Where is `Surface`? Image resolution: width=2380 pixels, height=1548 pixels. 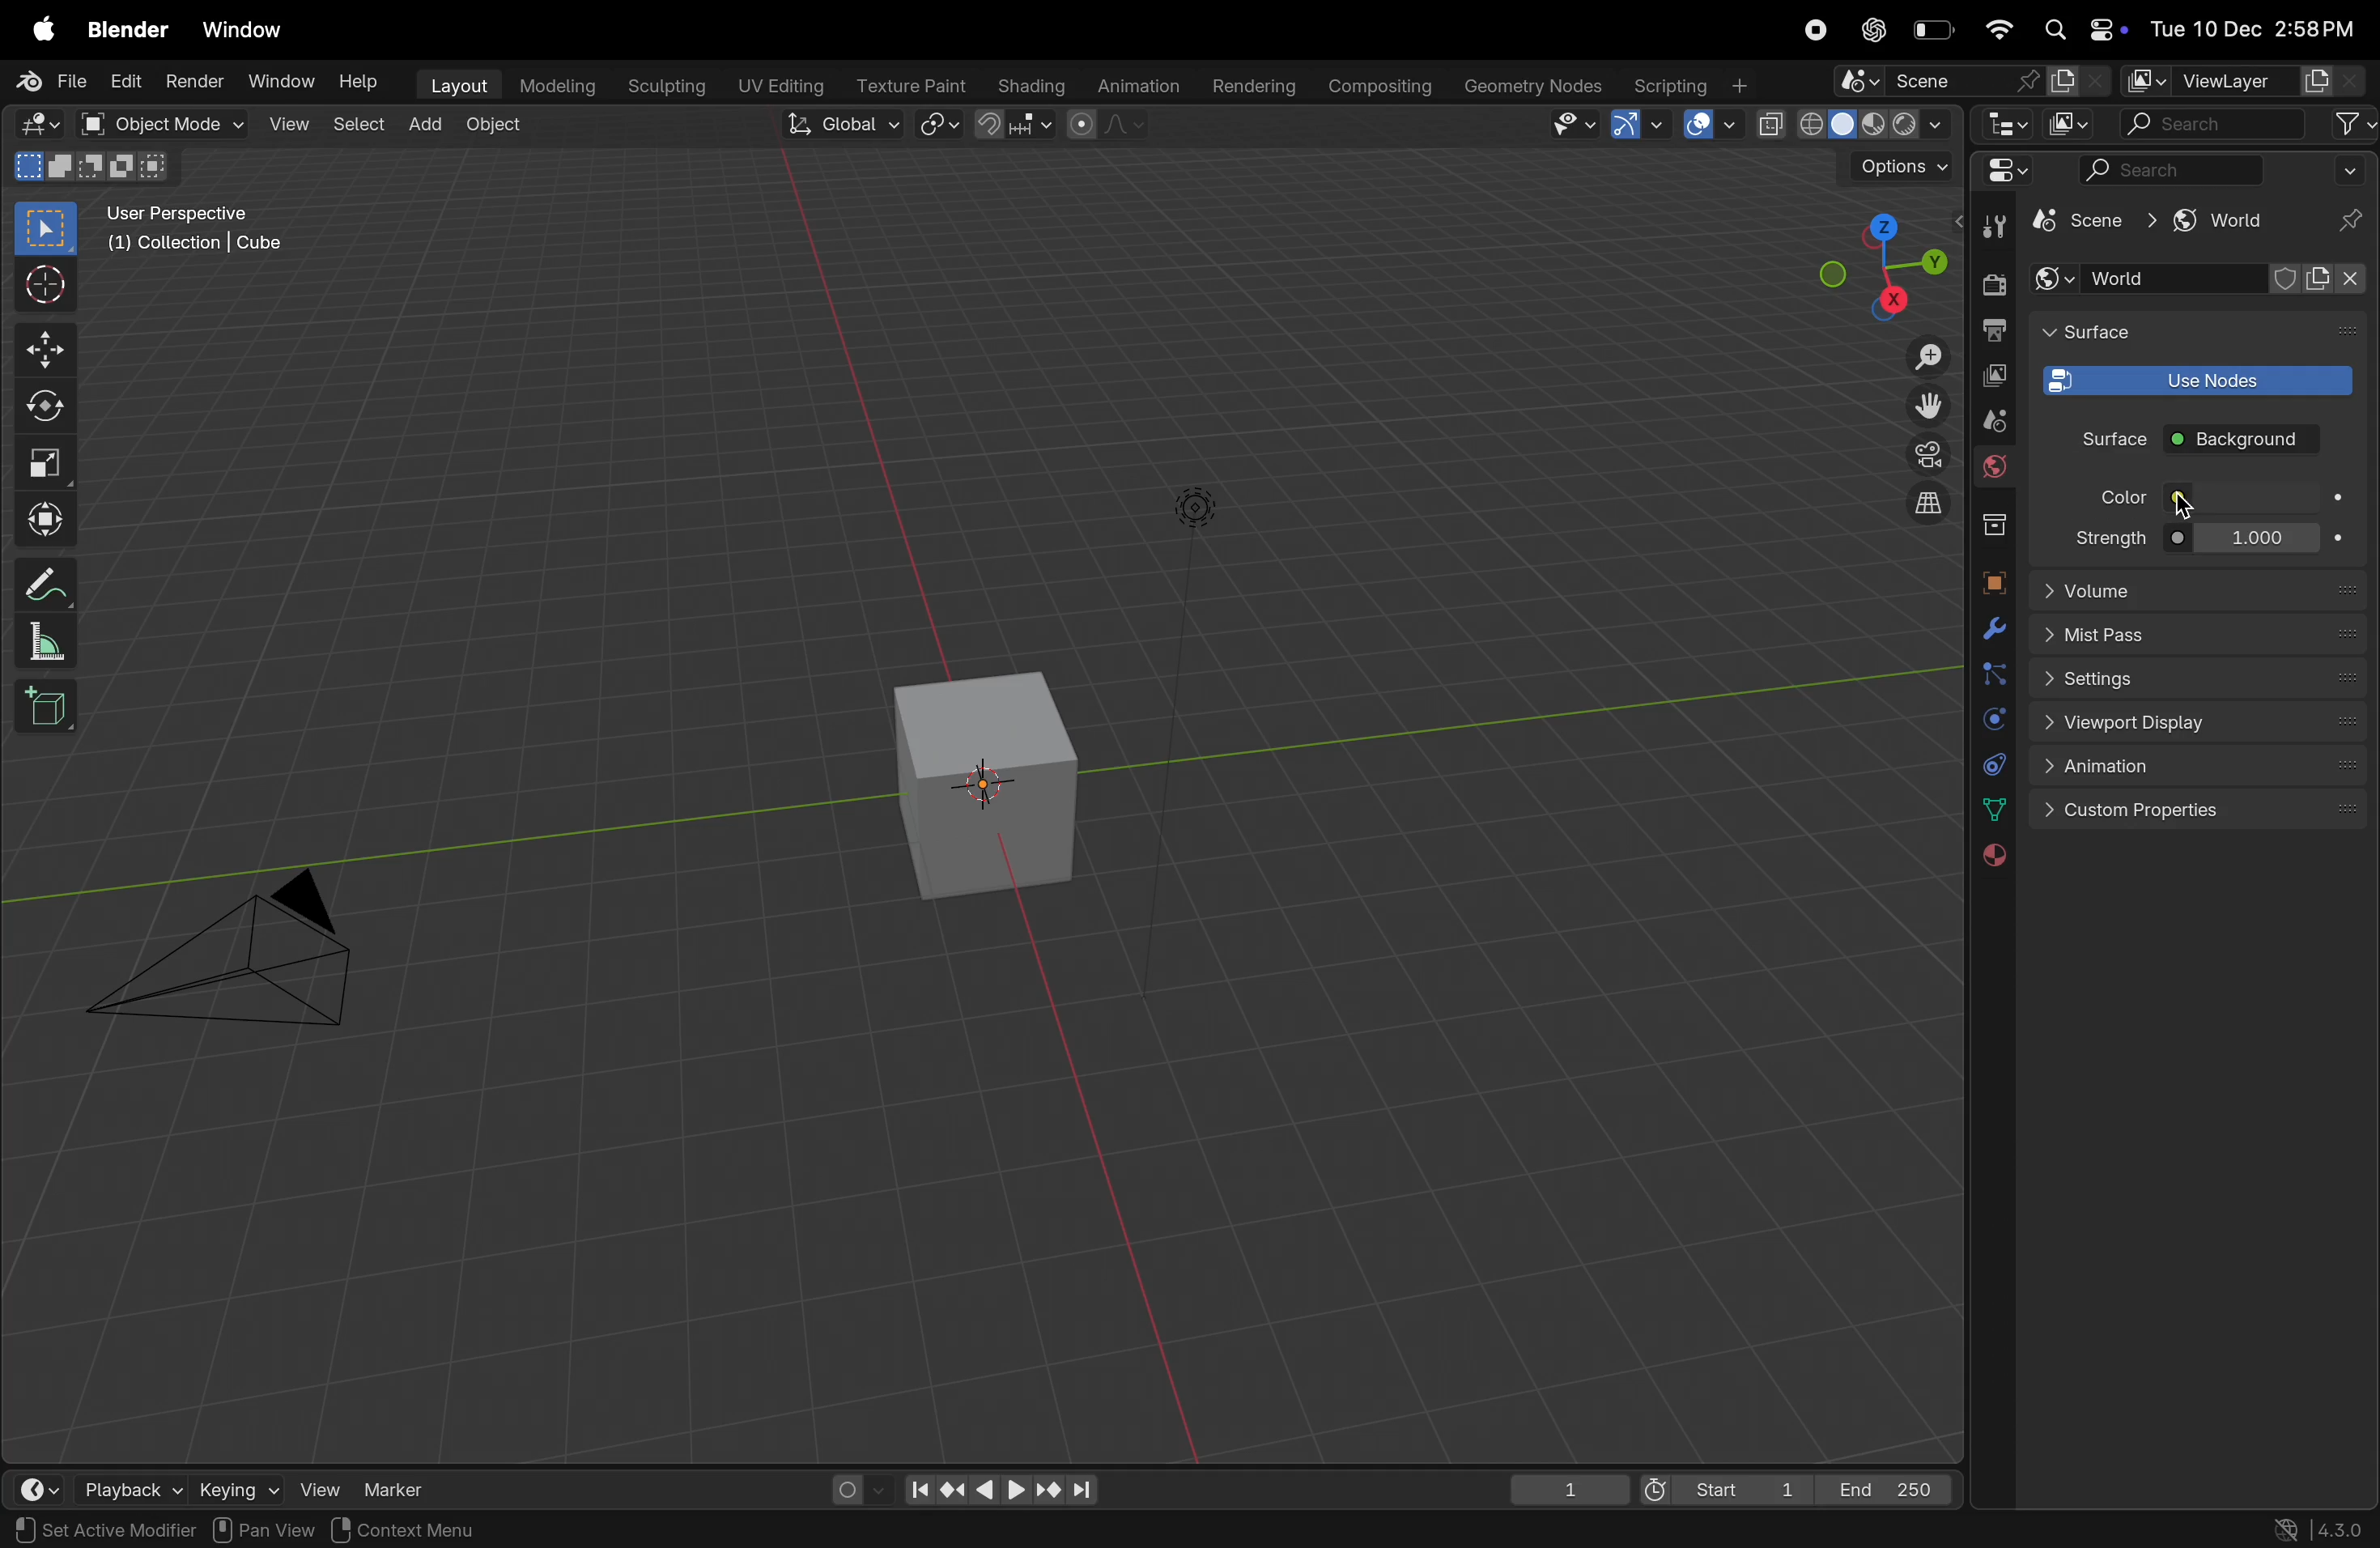 Surface is located at coordinates (2116, 331).